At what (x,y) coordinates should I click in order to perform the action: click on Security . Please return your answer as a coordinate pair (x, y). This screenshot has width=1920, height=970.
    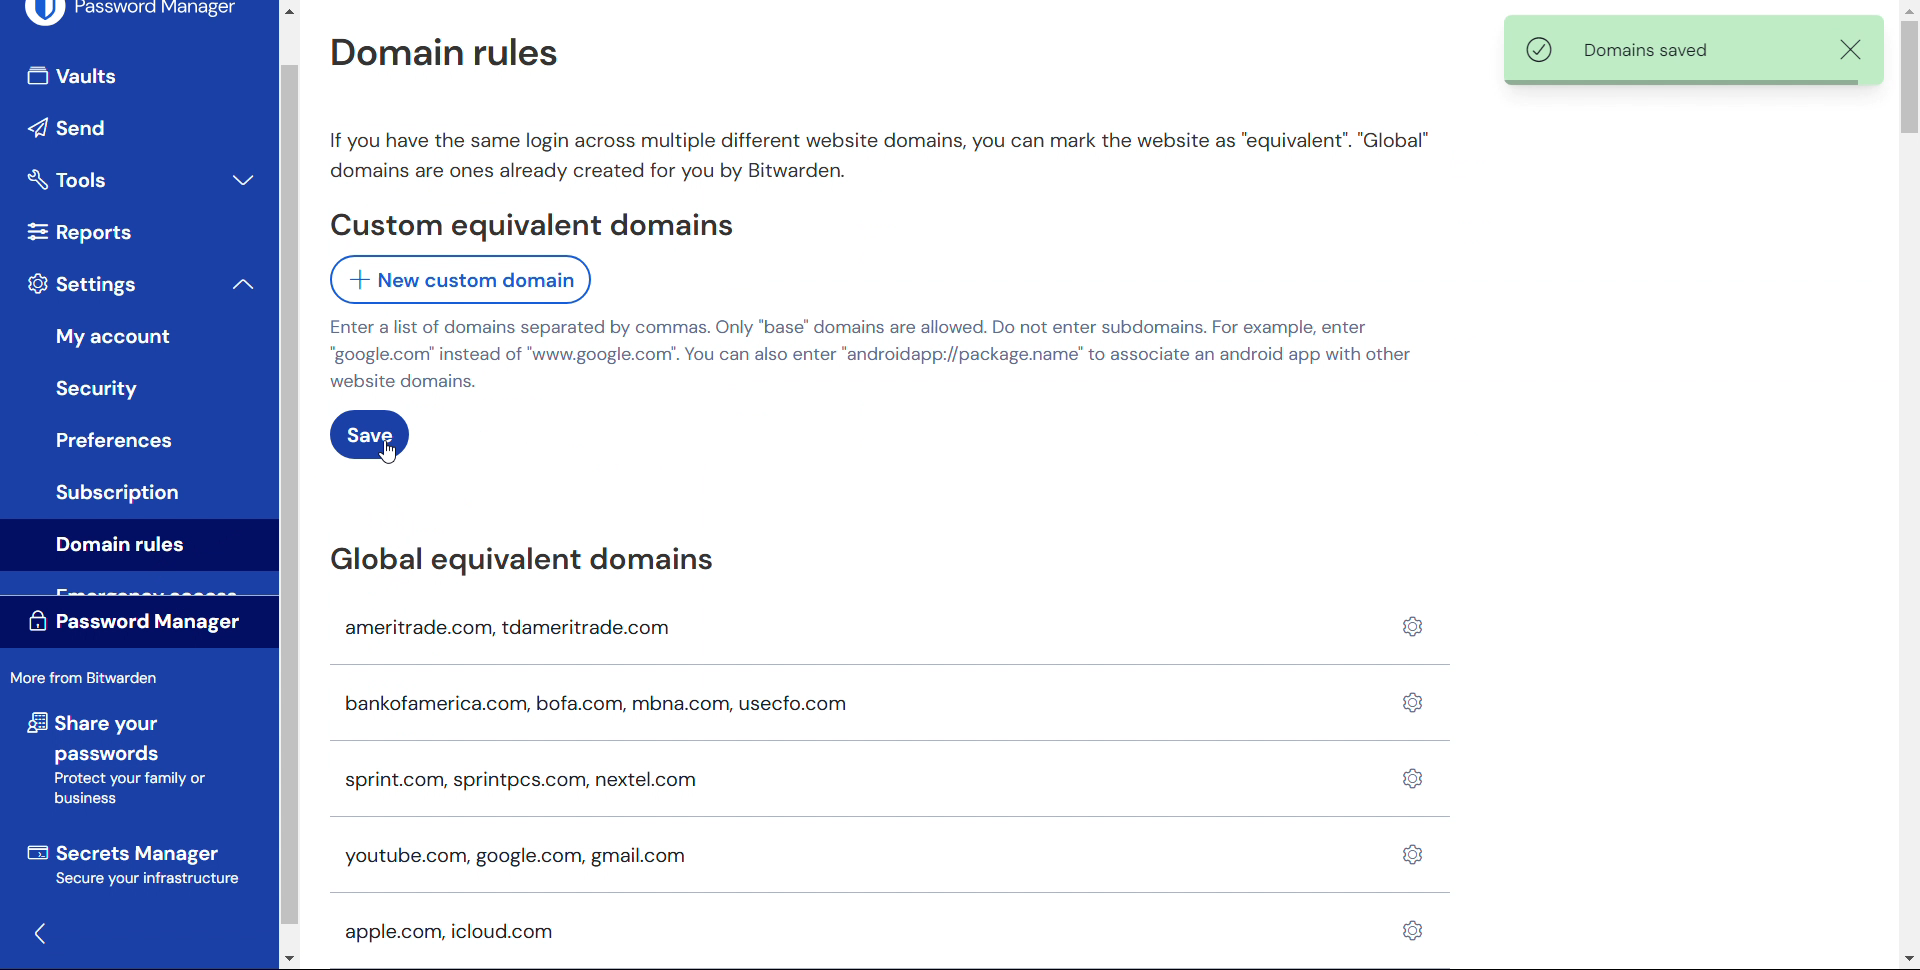
    Looking at the image, I should click on (104, 387).